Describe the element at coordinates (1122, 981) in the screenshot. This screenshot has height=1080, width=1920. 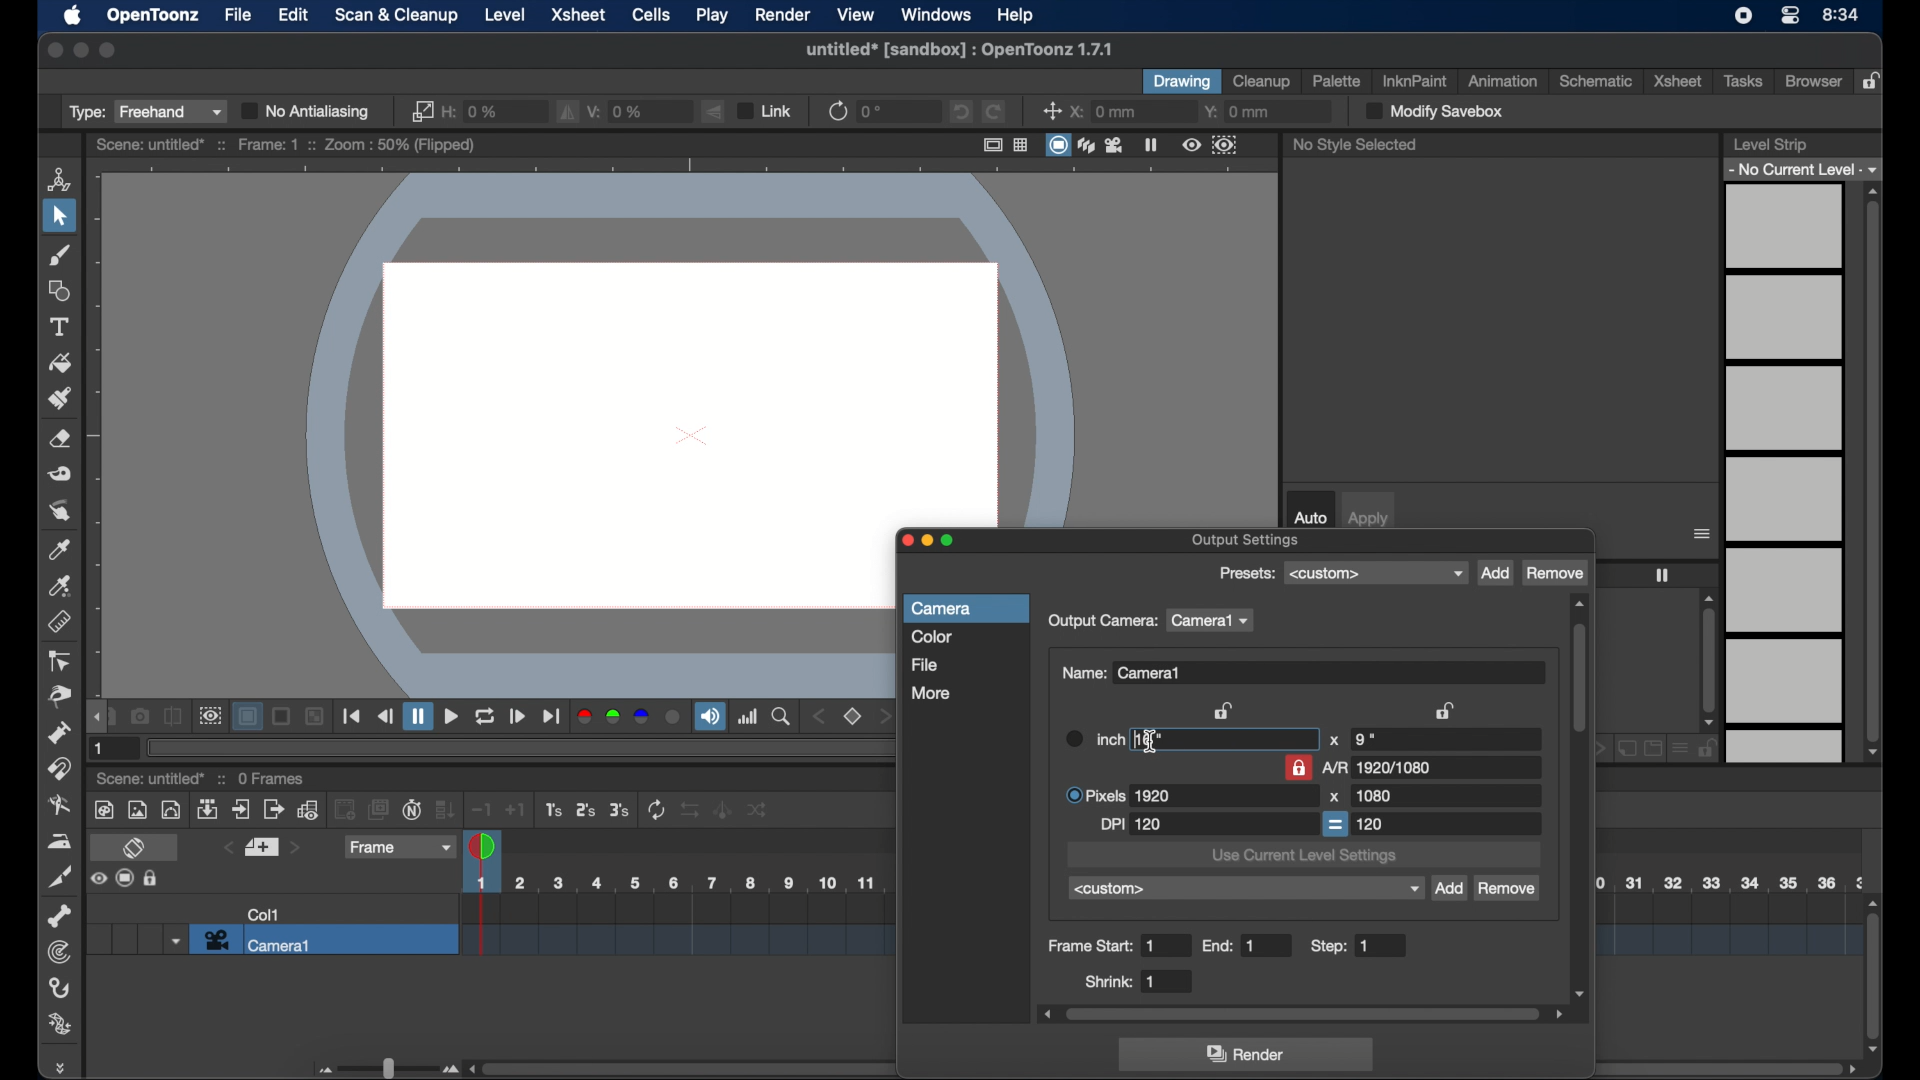
I see `shrink` at that location.